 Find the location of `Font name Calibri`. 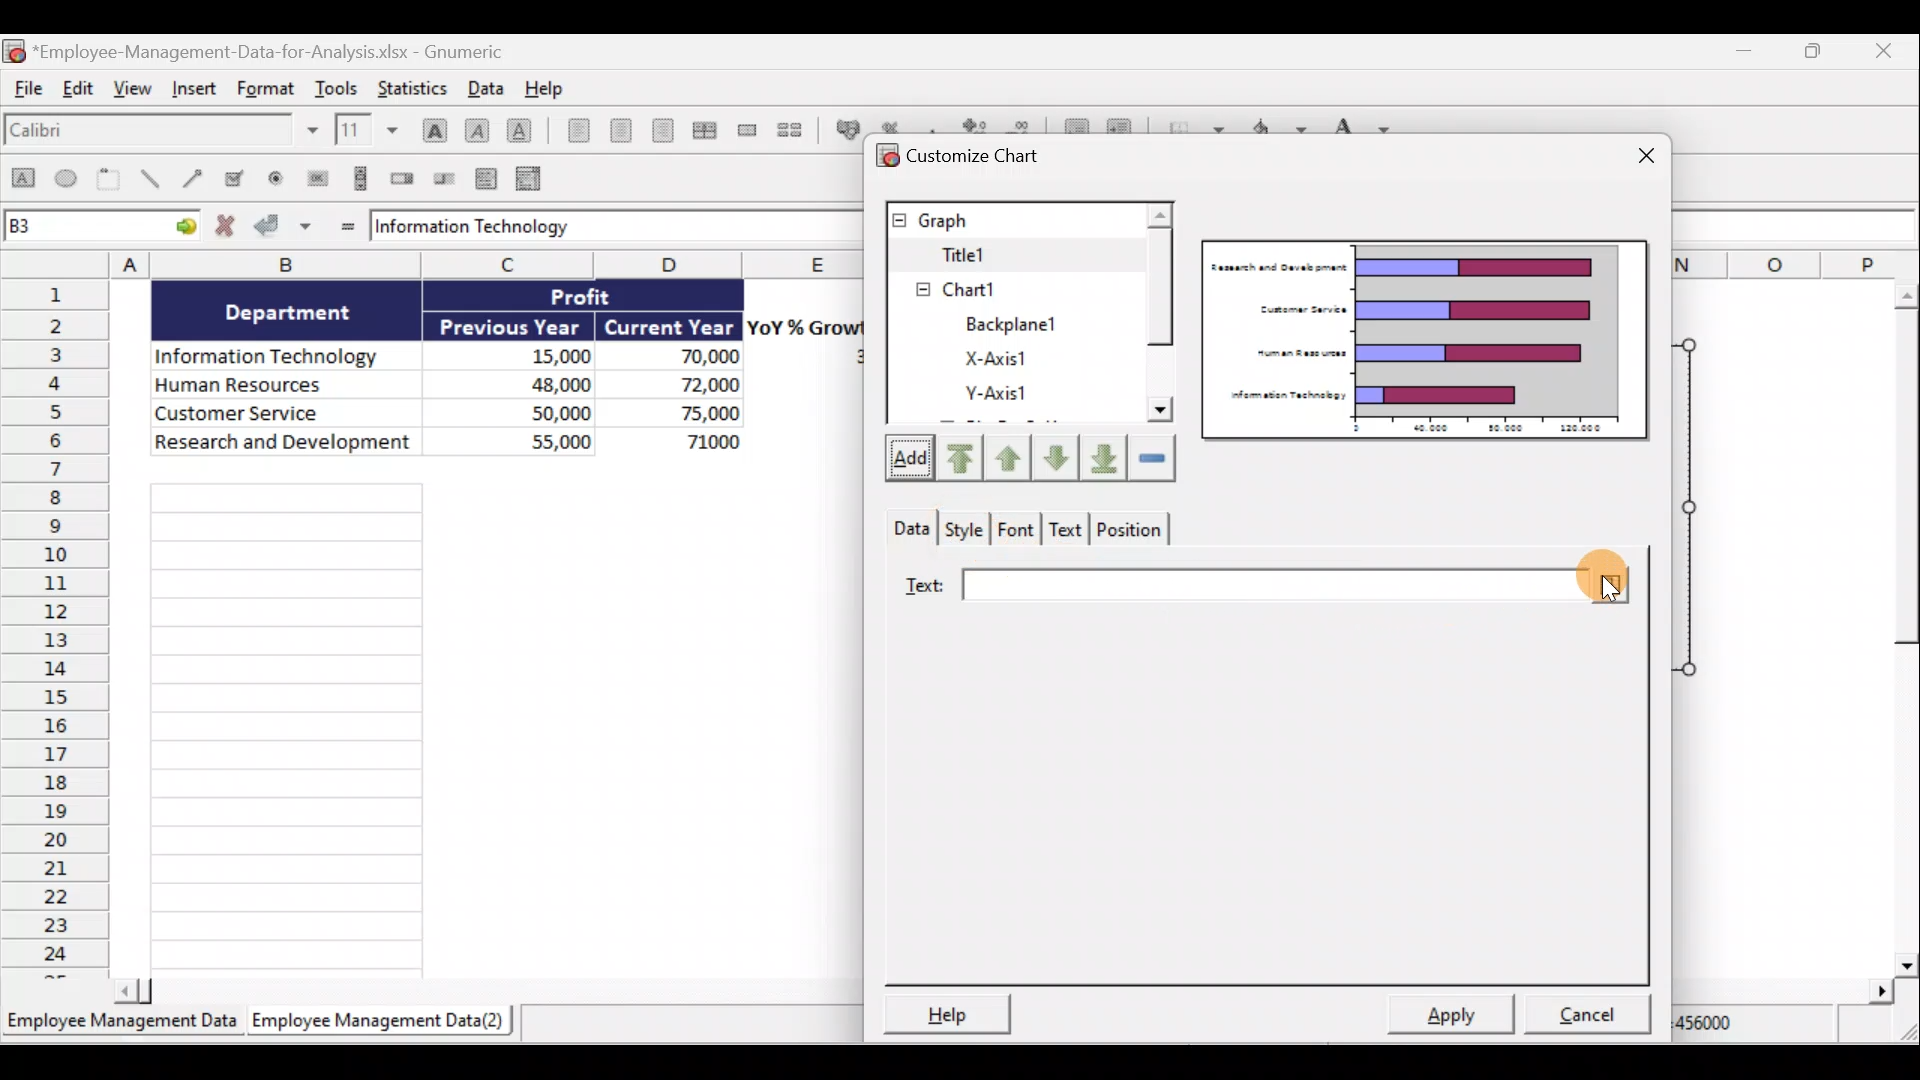

Font name Calibri is located at coordinates (160, 134).